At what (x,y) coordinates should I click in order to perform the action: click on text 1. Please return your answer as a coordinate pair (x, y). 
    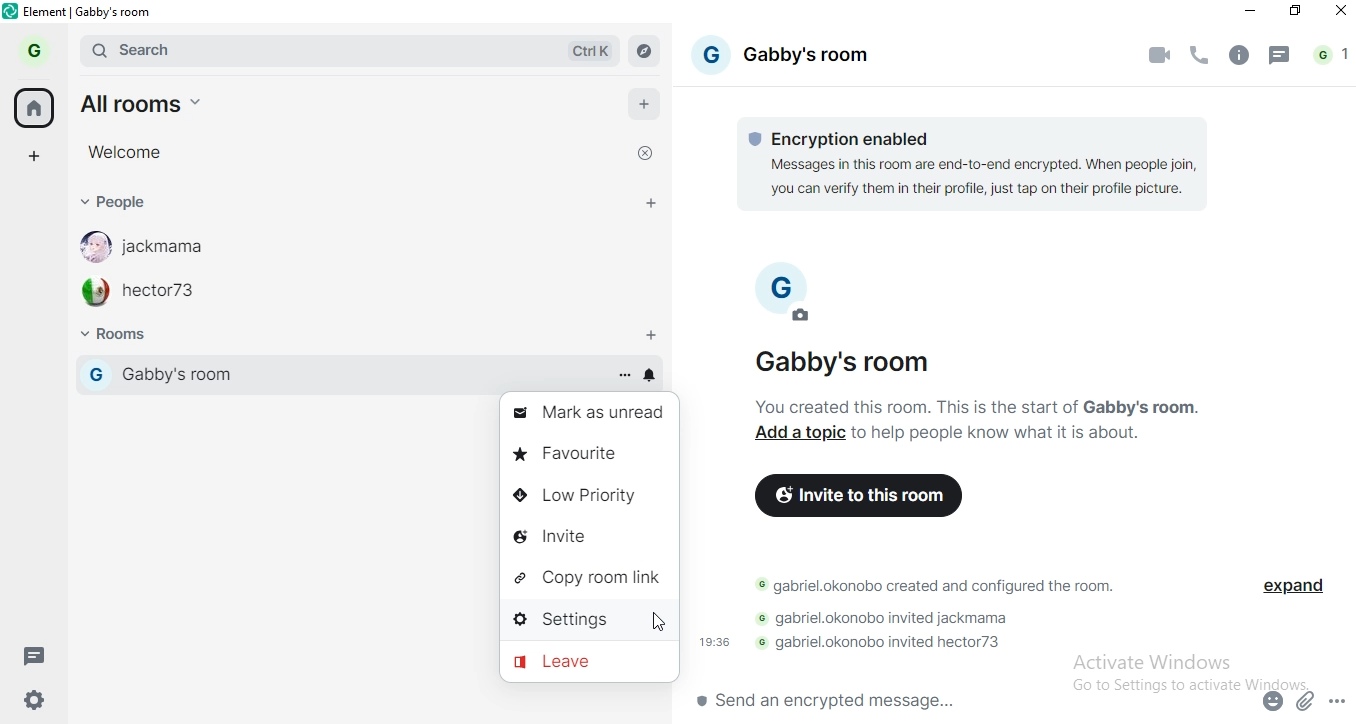
    Looking at the image, I should click on (978, 165).